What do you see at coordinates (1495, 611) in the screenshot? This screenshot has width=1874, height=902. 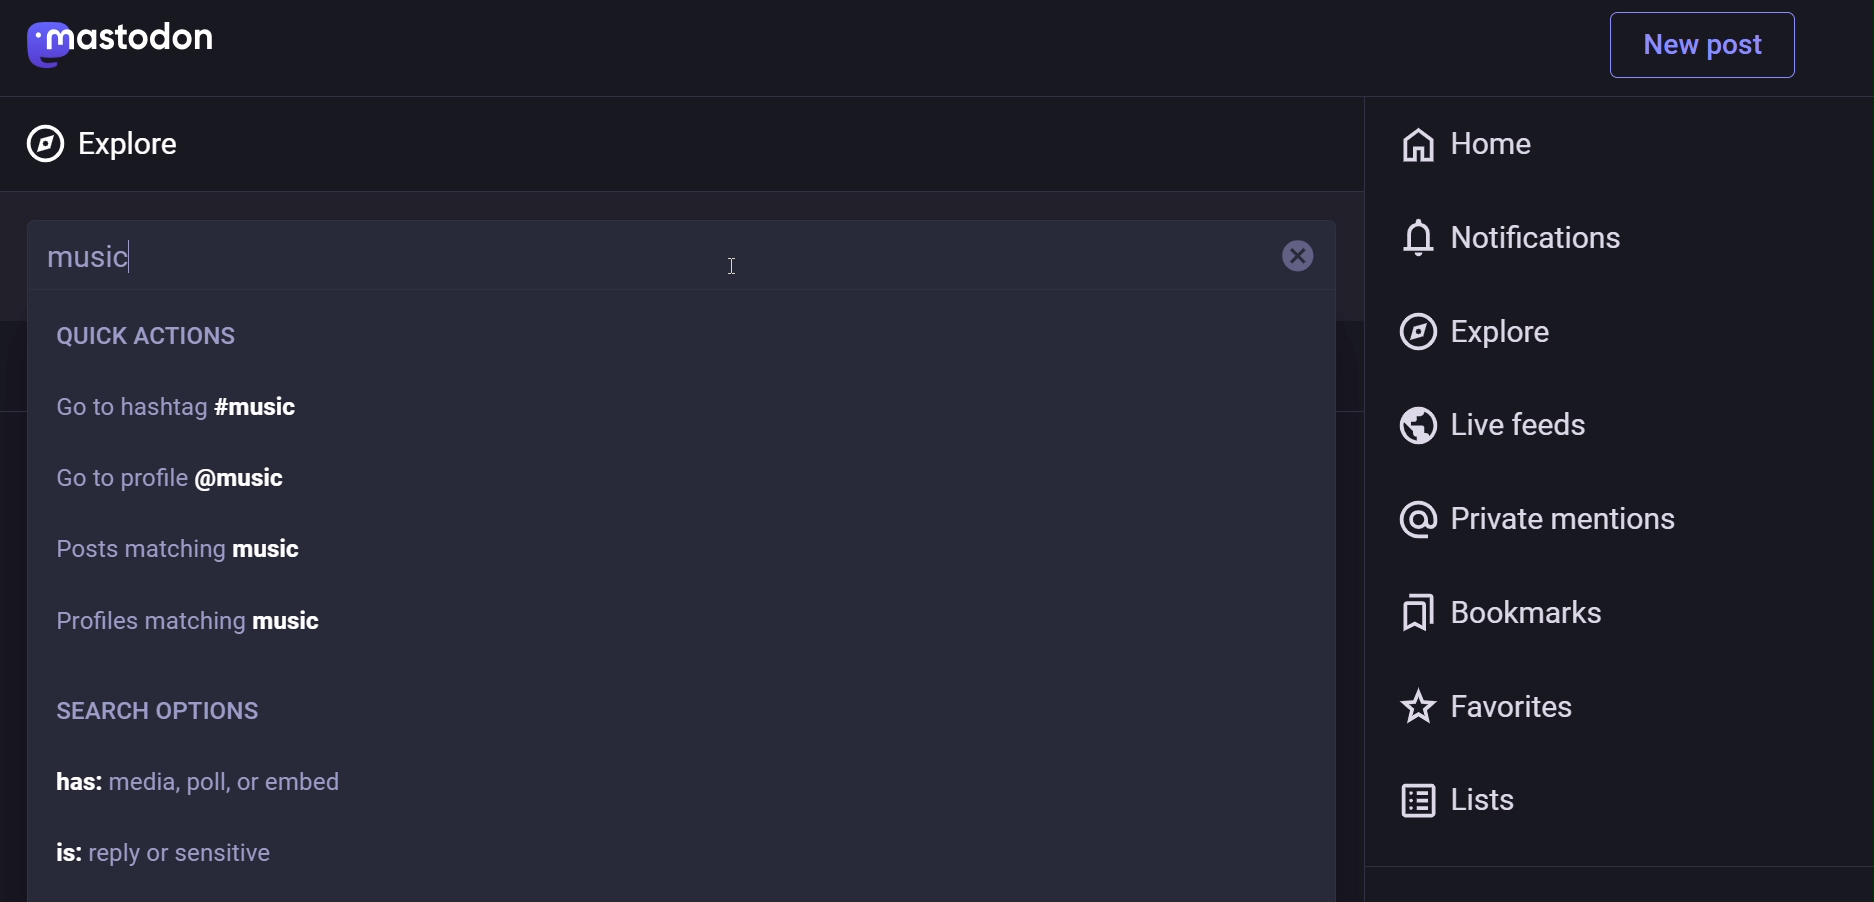 I see `bookmark` at bounding box center [1495, 611].